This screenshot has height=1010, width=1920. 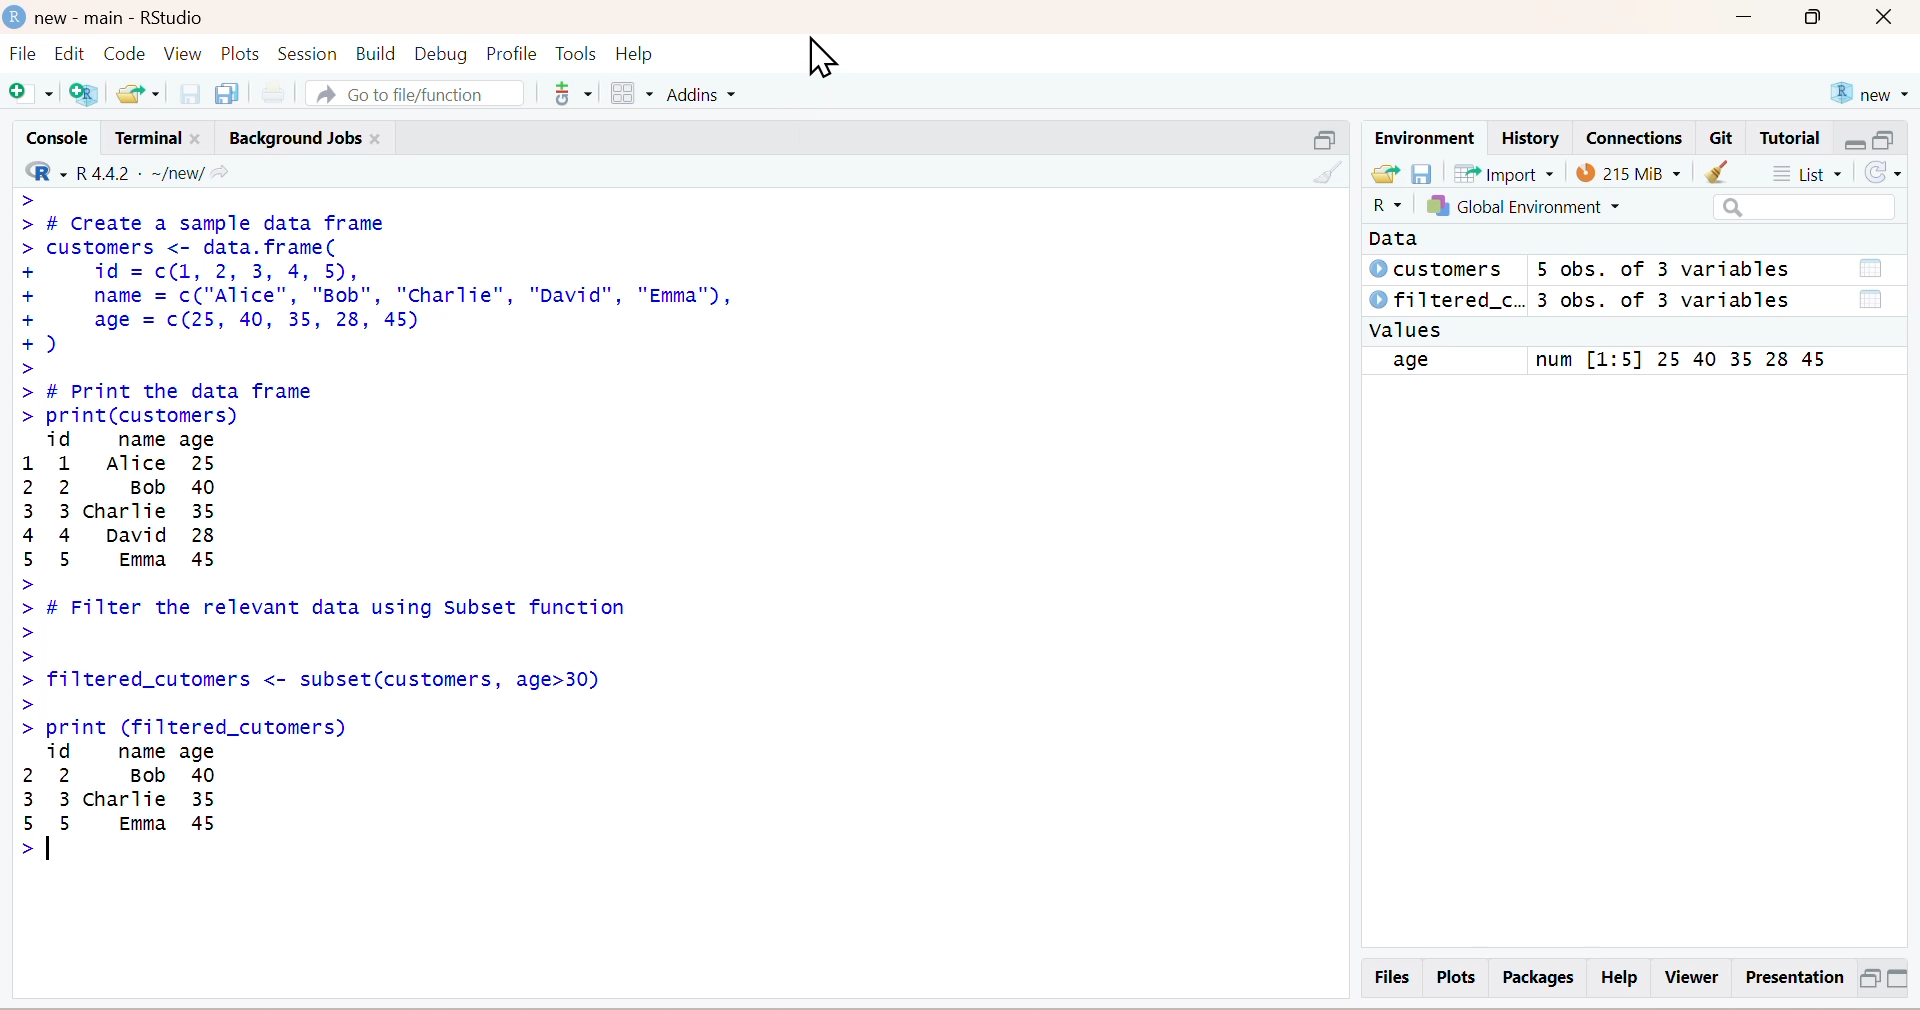 I want to click on save workspace as, so click(x=1424, y=172).